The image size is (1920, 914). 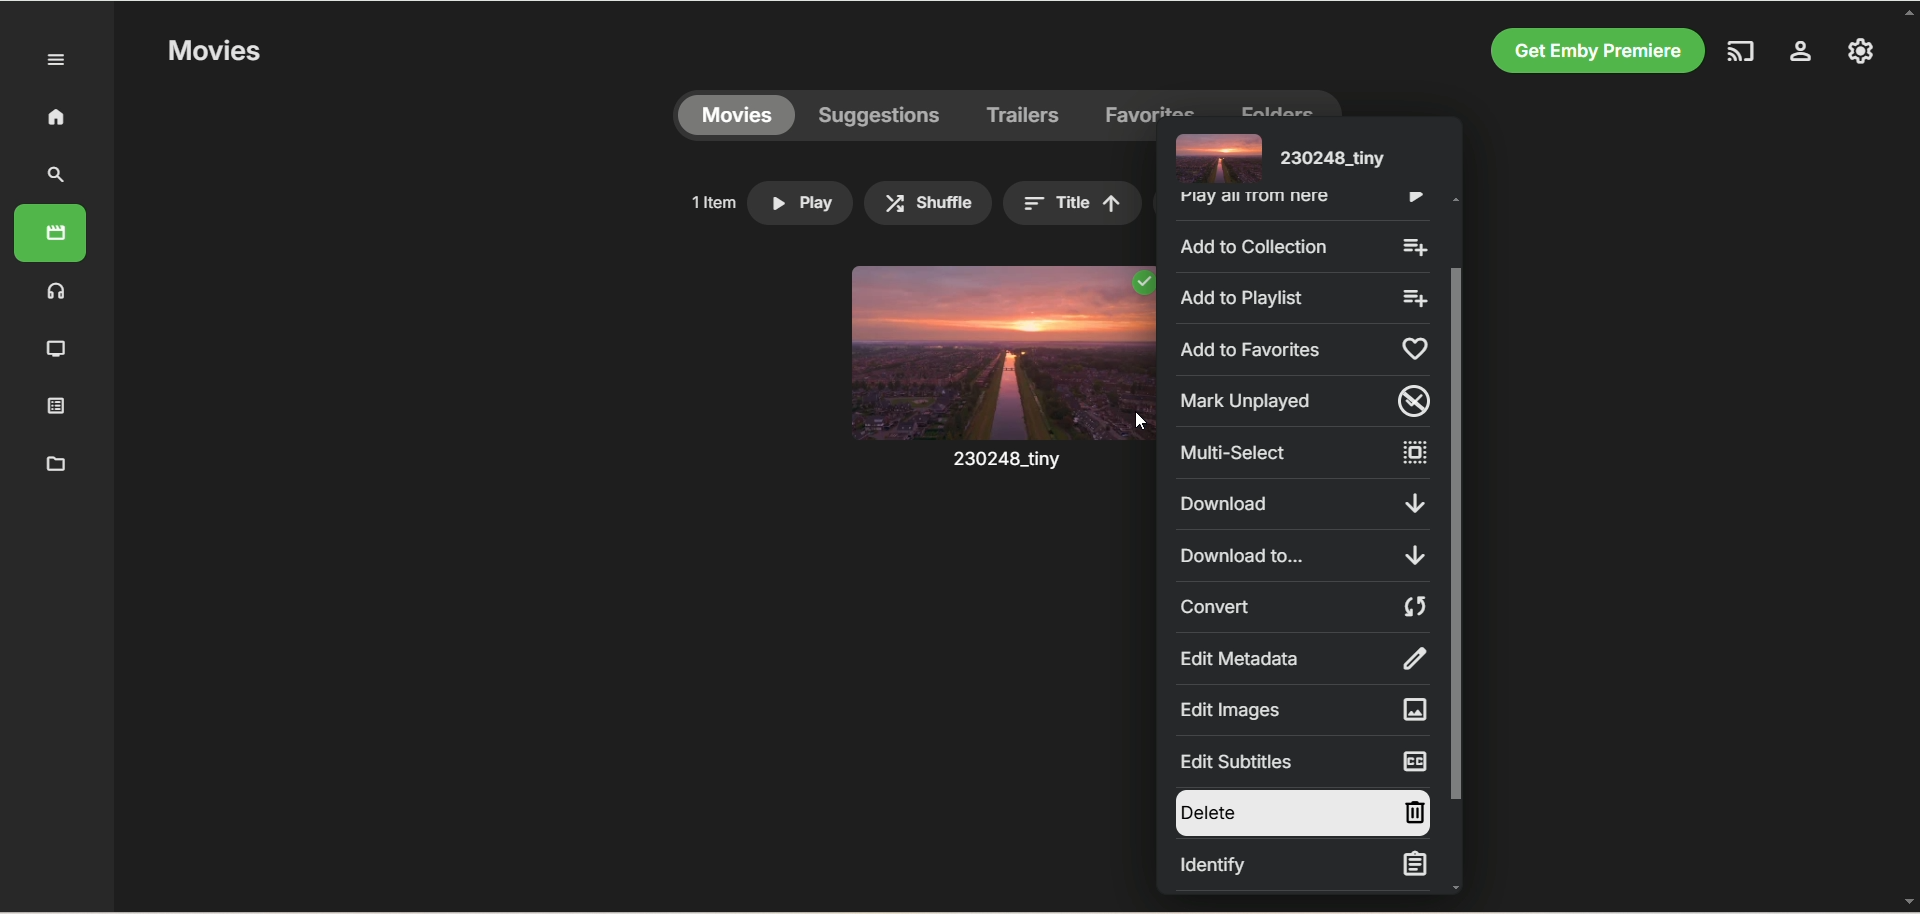 I want to click on play on another device, so click(x=1743, y=51).